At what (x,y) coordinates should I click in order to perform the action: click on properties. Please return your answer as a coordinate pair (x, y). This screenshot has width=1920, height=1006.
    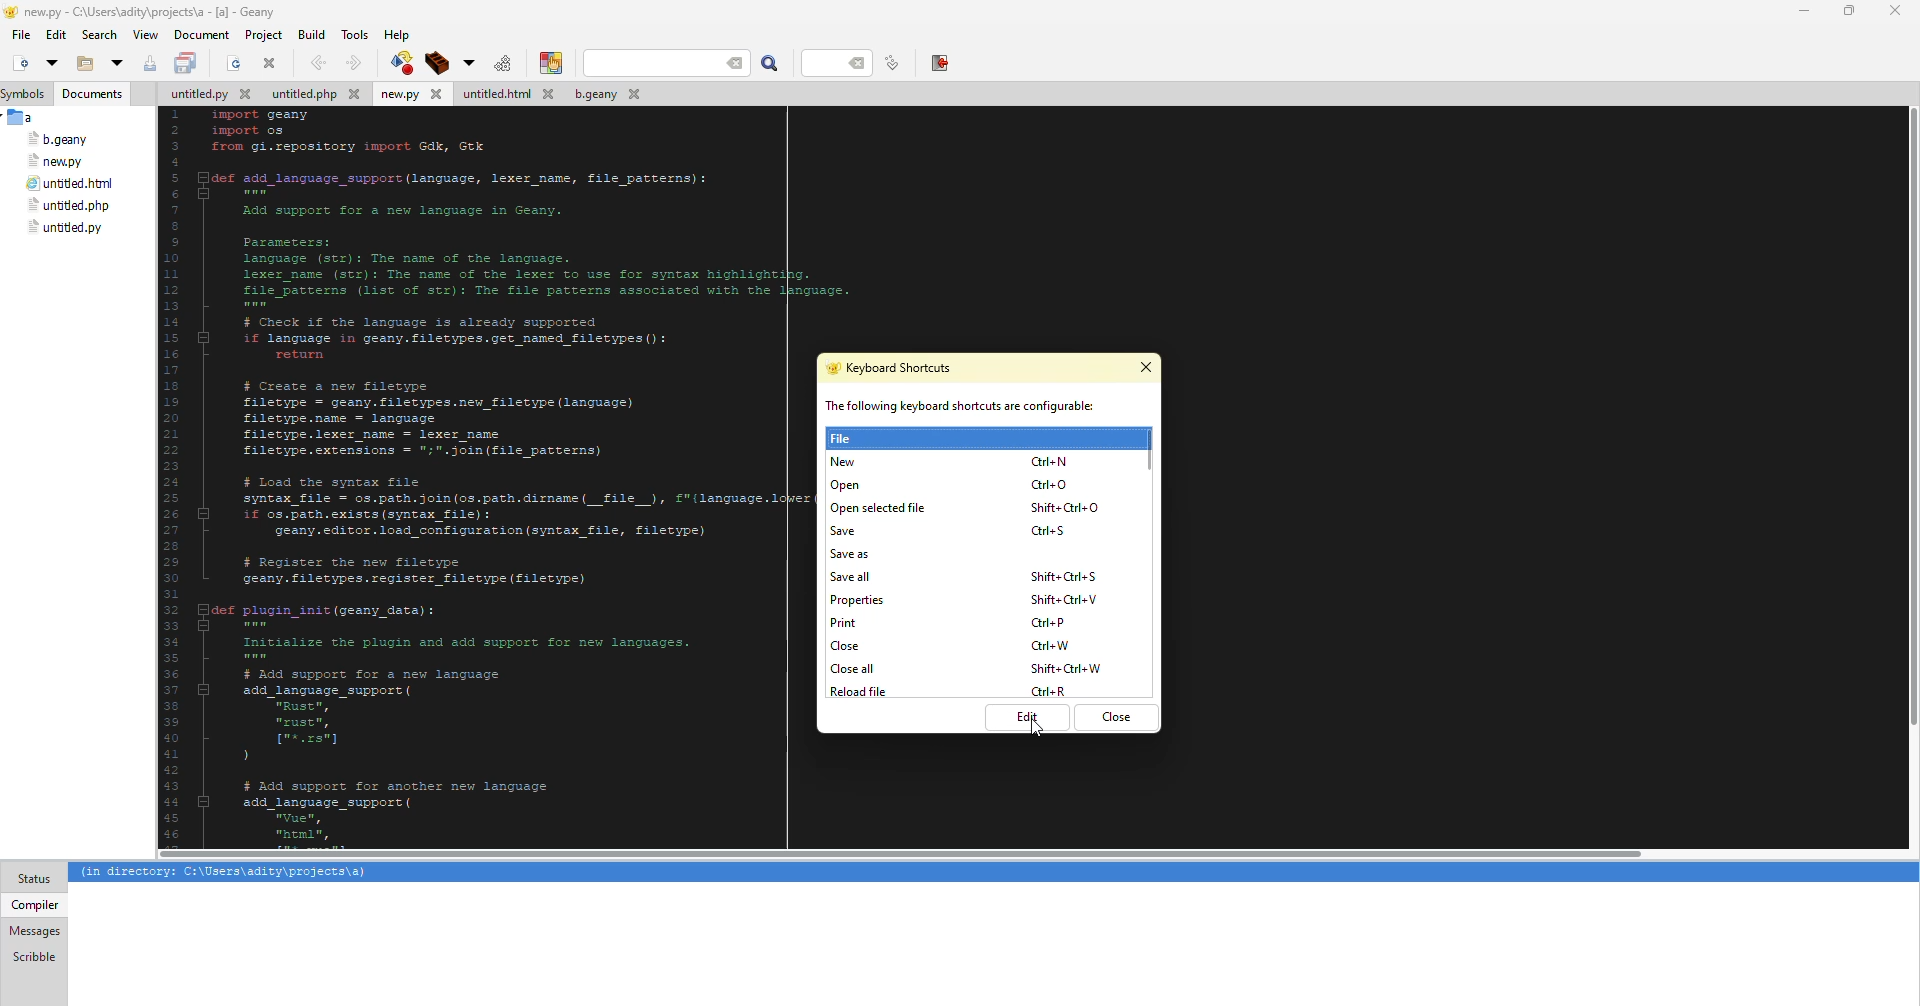
    Looking at the image, I should click on (860, 600).